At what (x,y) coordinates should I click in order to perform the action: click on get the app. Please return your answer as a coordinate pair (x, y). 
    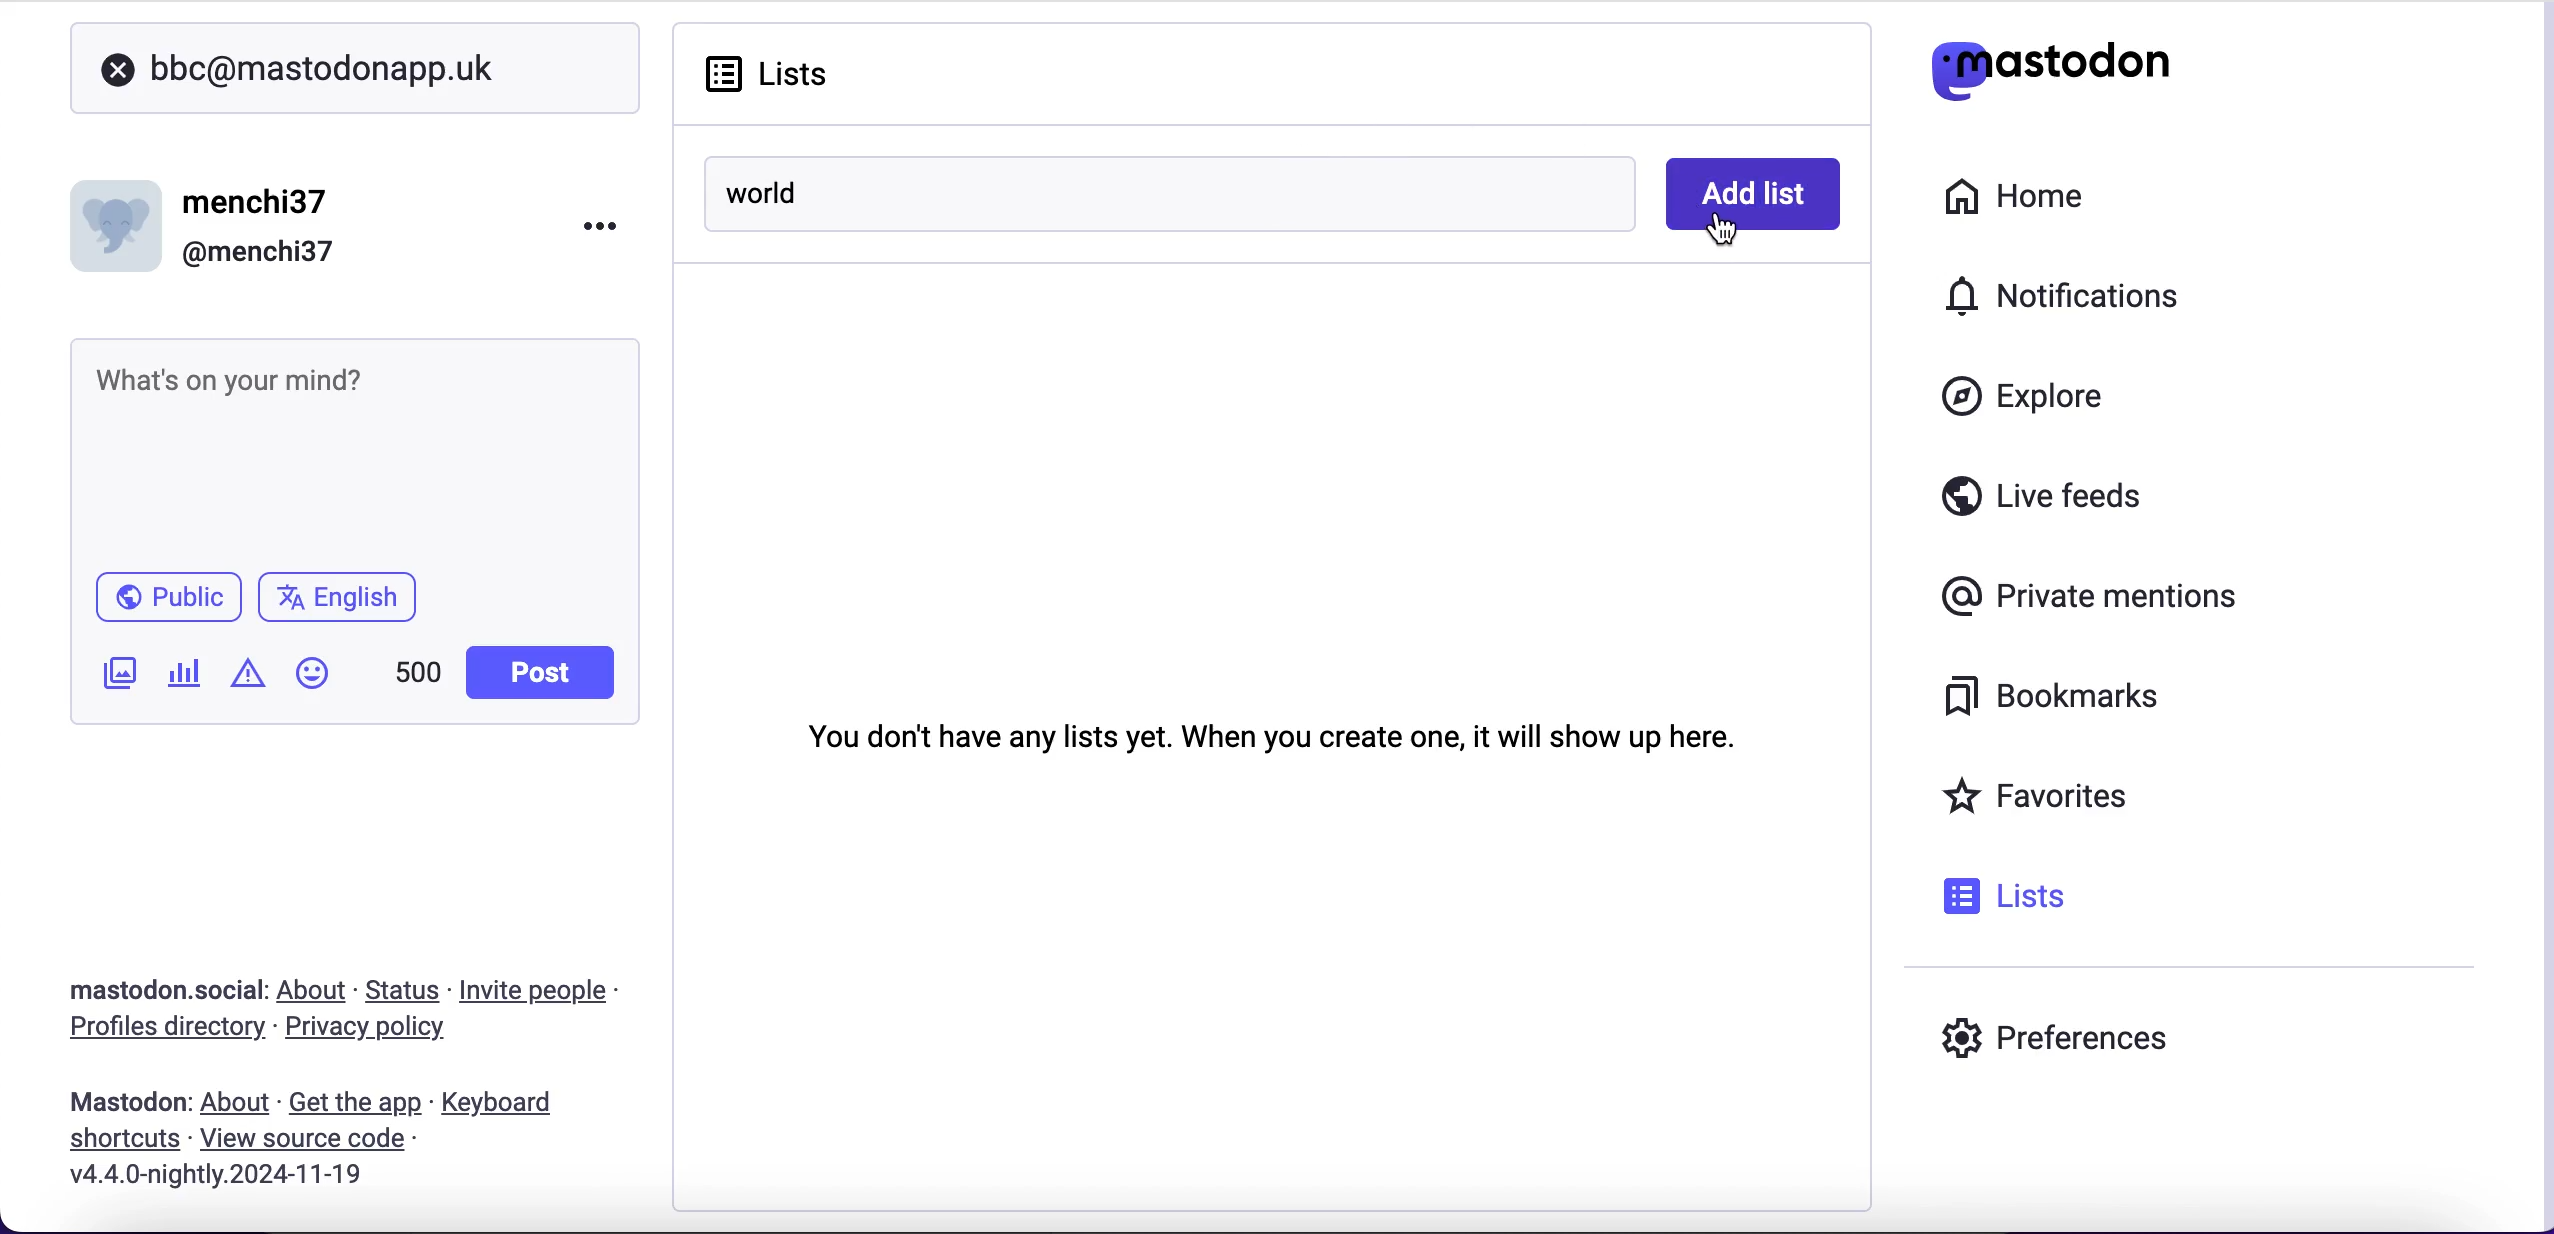
    Looking at the image, I should click on (353, 1102).